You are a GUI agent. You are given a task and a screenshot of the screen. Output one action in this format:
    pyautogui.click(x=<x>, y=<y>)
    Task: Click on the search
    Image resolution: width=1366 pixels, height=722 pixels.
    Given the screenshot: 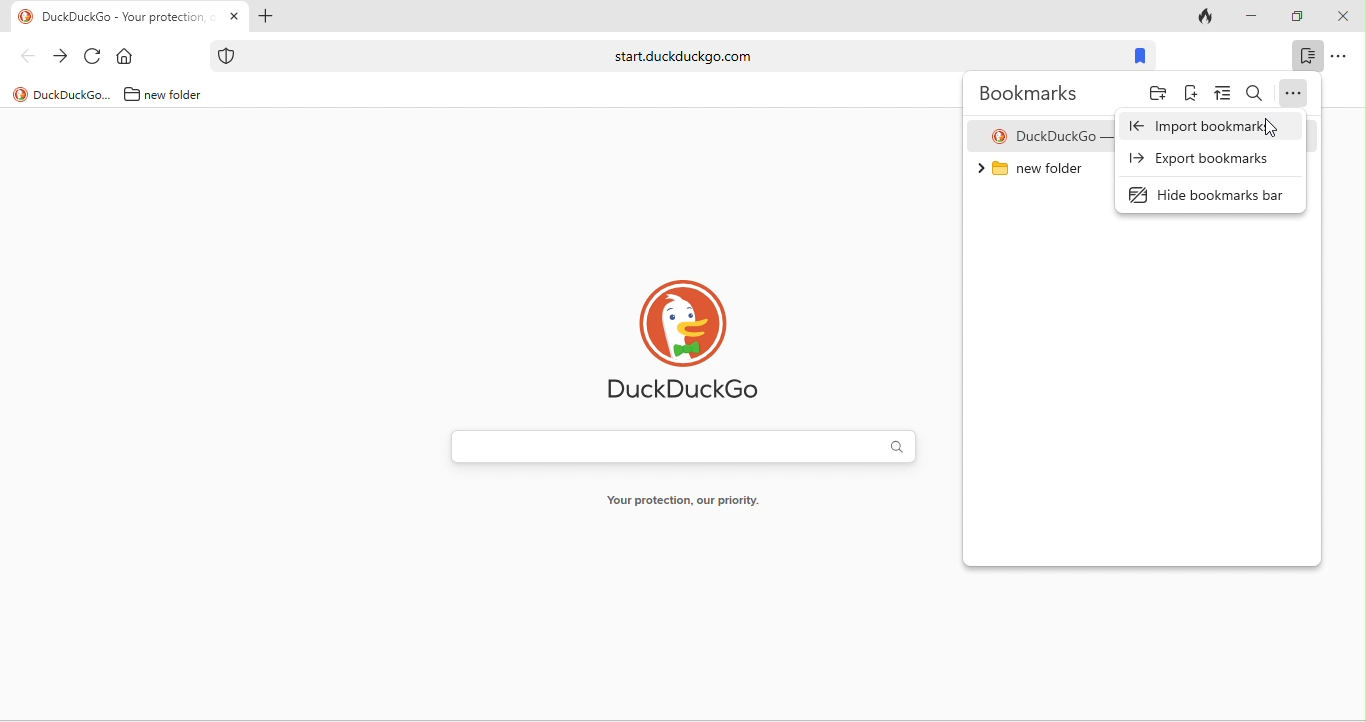 What is the action you would take?
    pyautogui.click(x=1255, y=94)
    